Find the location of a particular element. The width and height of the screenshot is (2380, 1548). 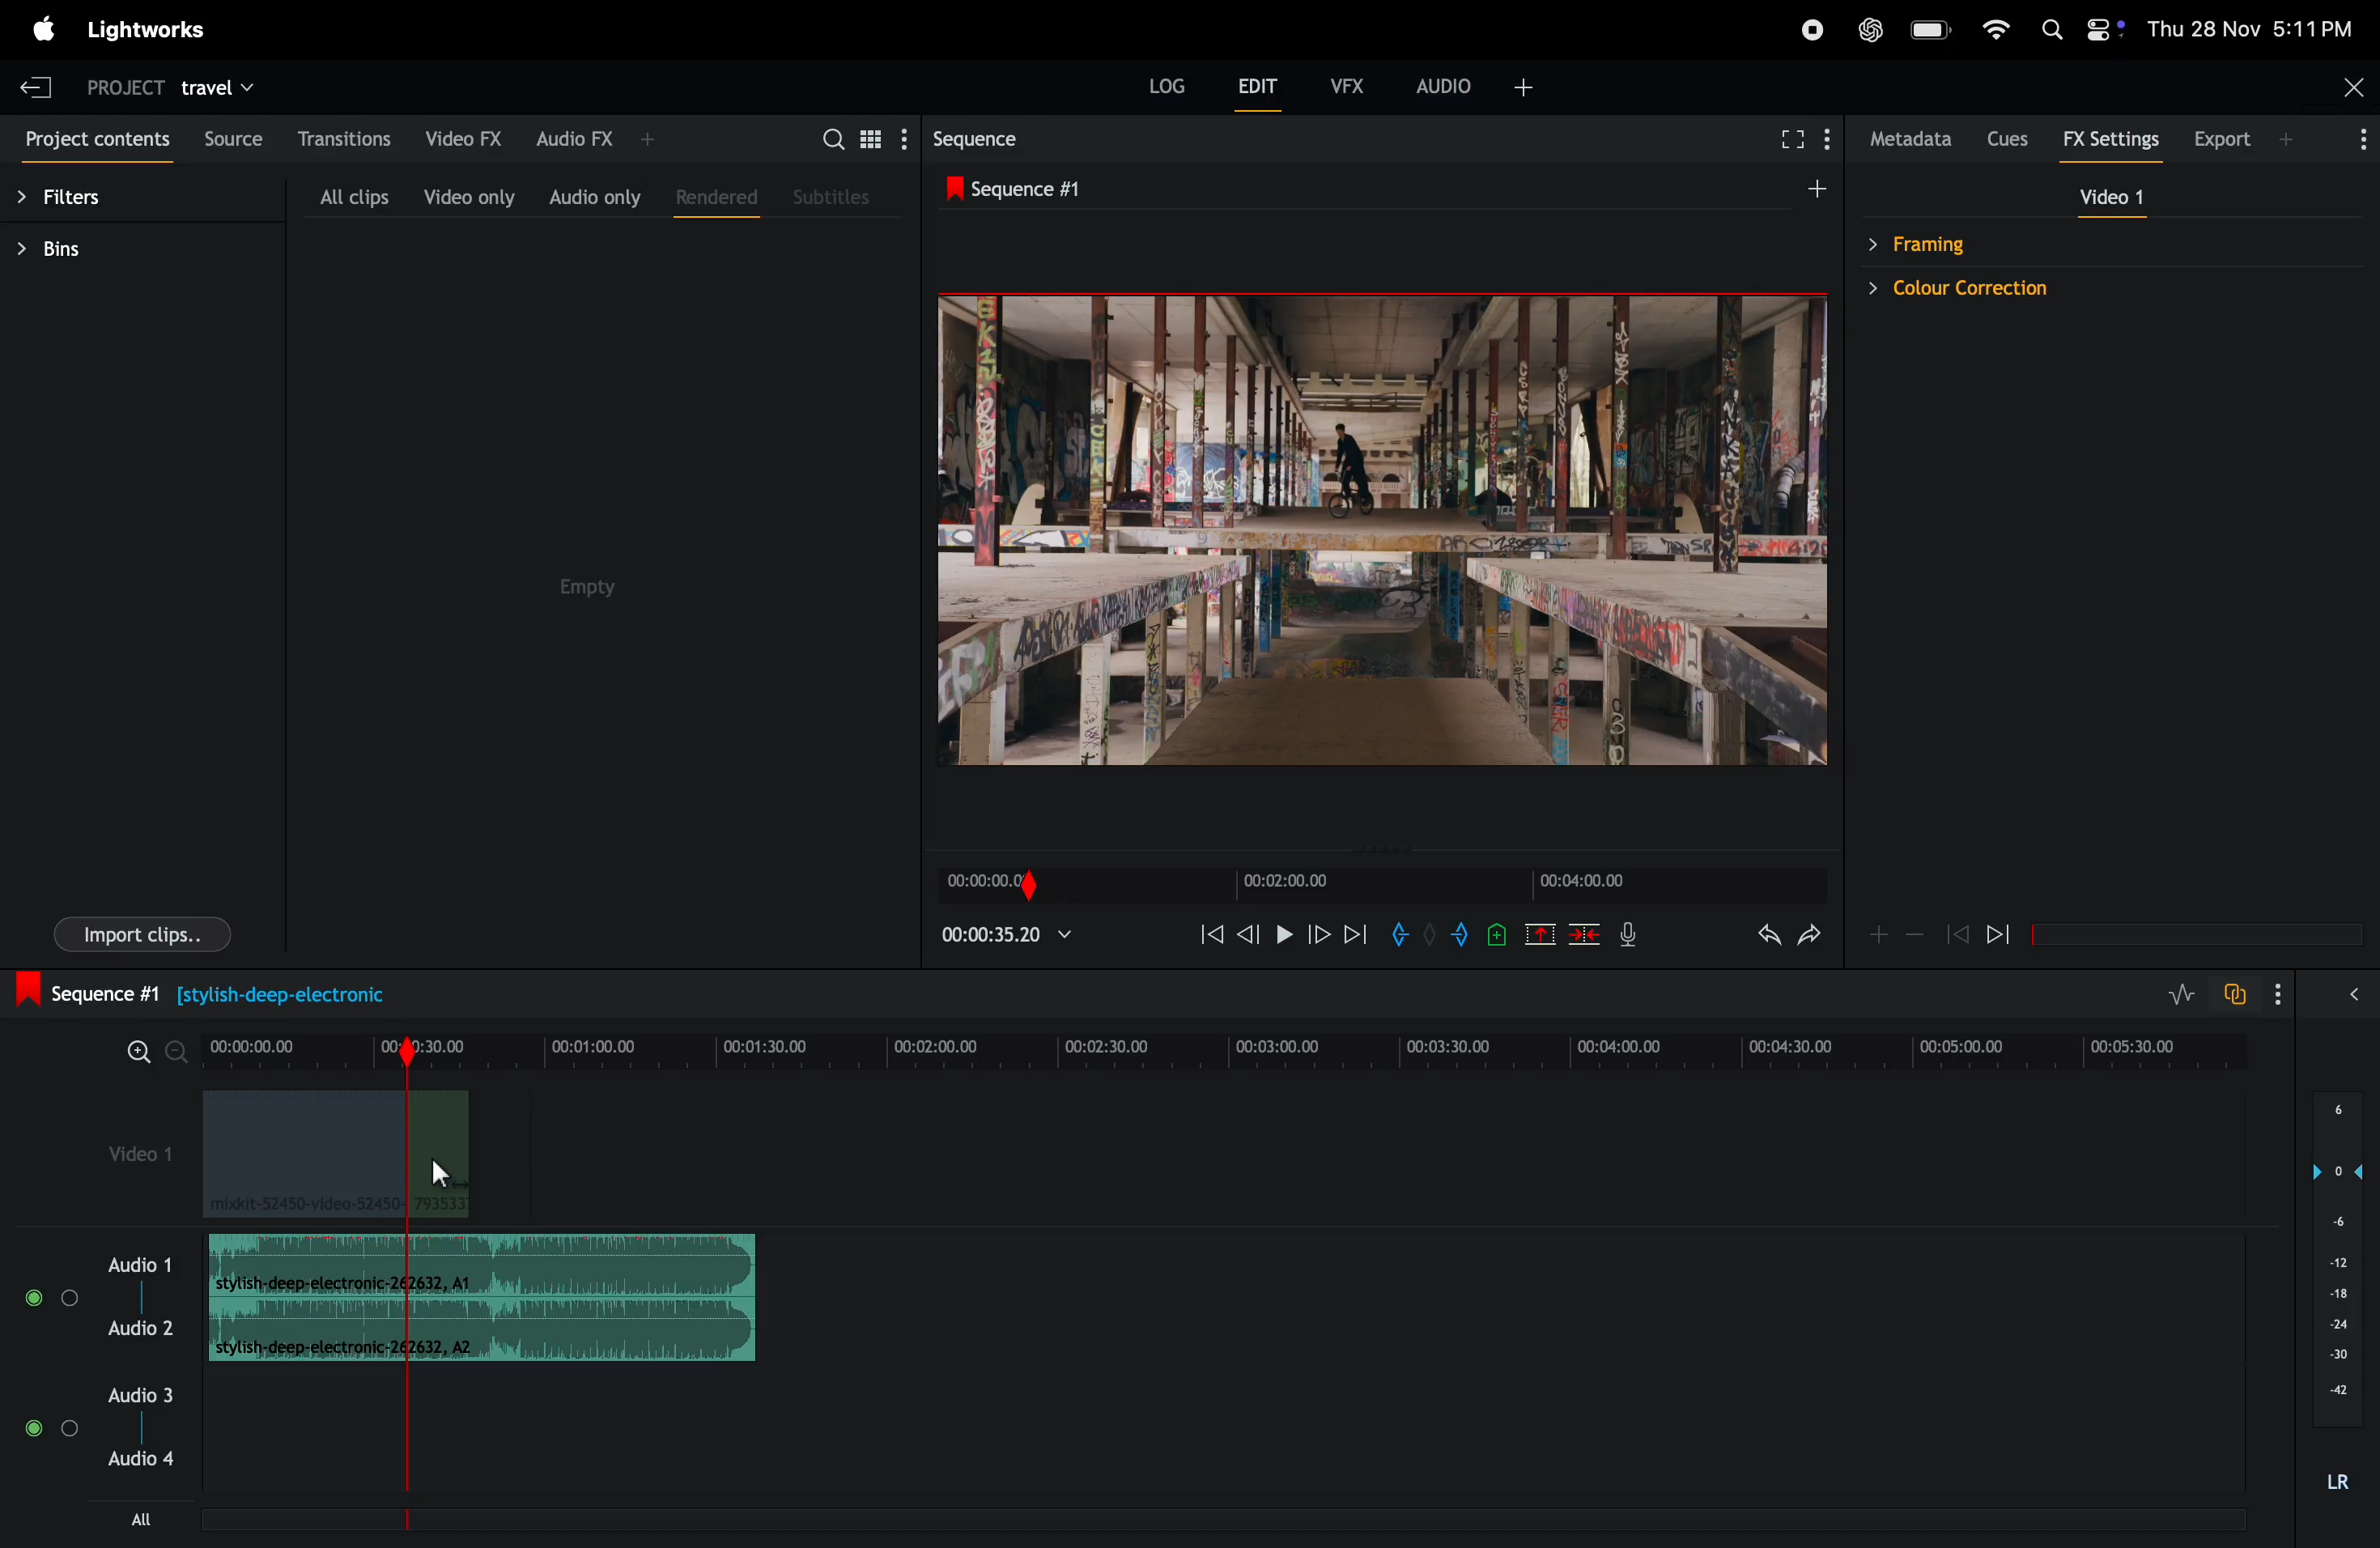

source is located at coordinates (231, 136).